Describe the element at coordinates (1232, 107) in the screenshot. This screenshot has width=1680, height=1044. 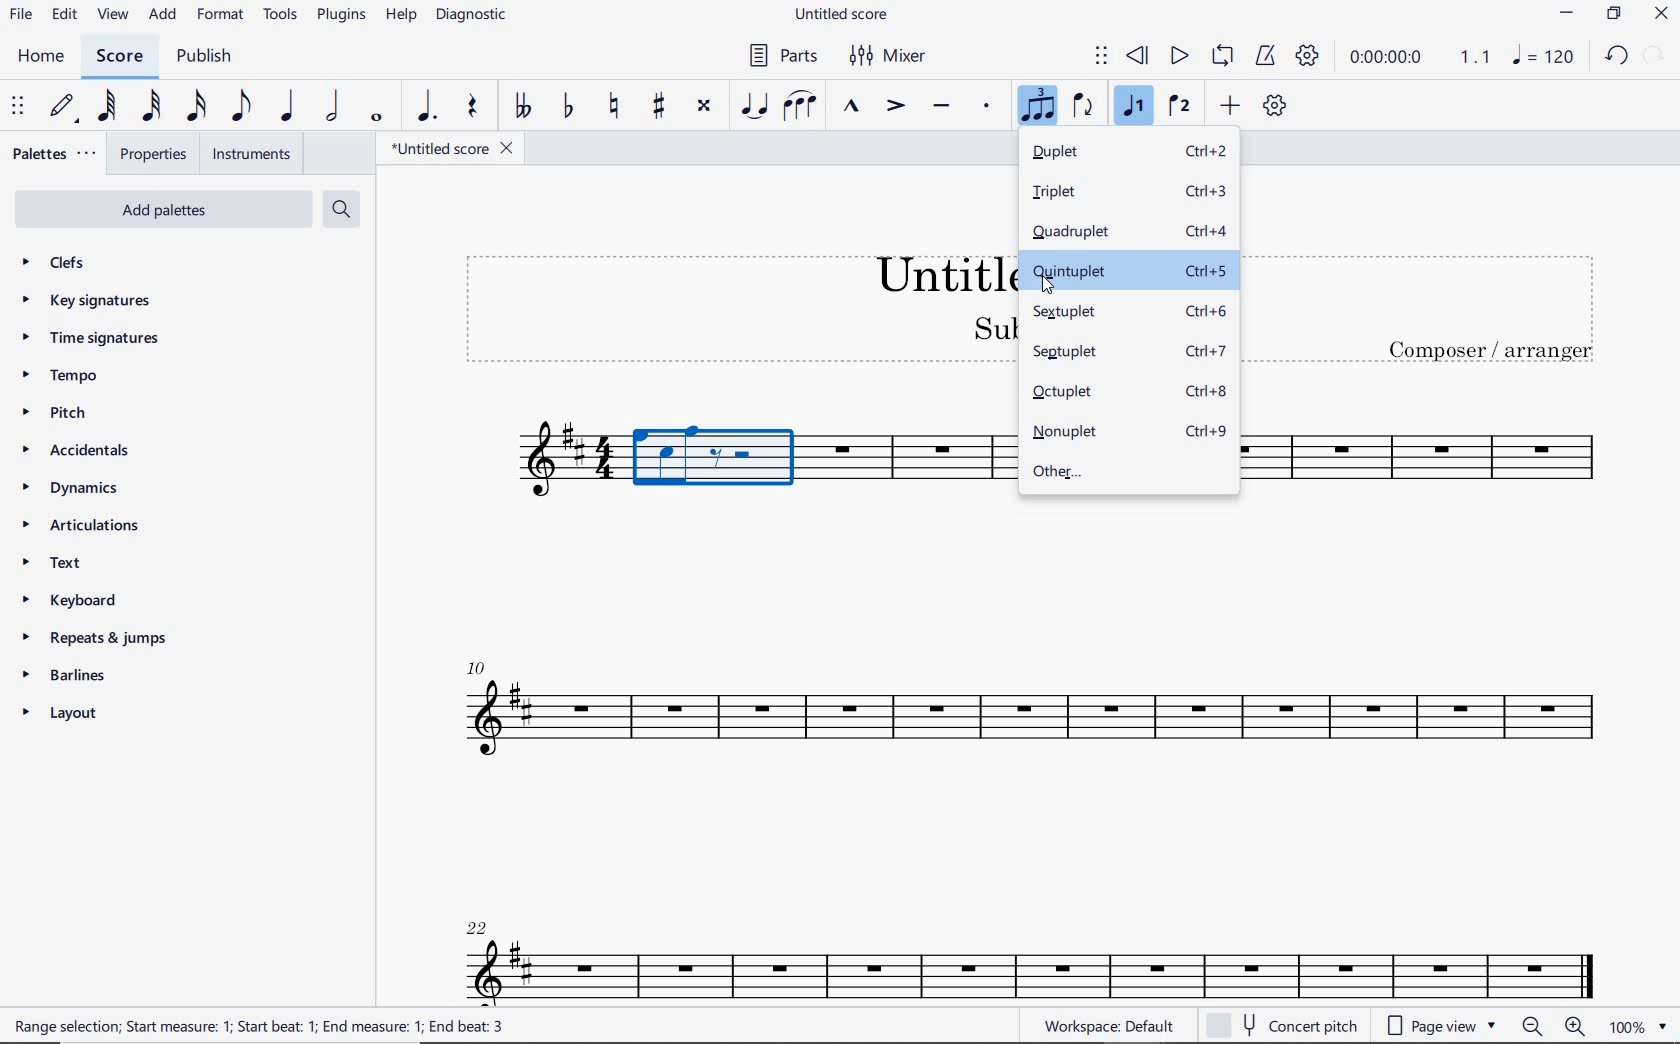
I see `ADD` at that location.